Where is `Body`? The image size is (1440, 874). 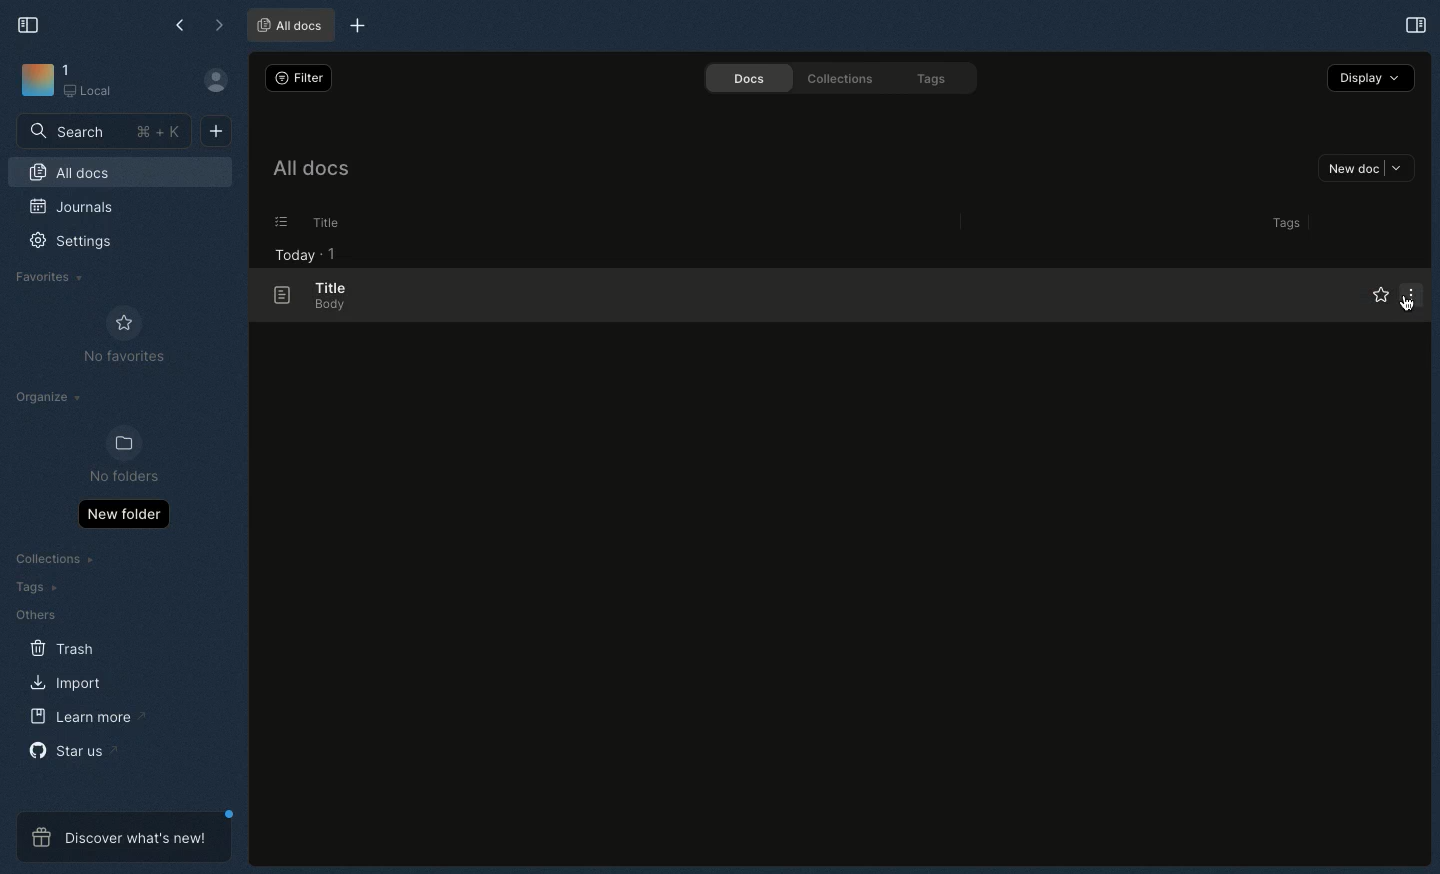 Body is located at coordinates (323, 306).